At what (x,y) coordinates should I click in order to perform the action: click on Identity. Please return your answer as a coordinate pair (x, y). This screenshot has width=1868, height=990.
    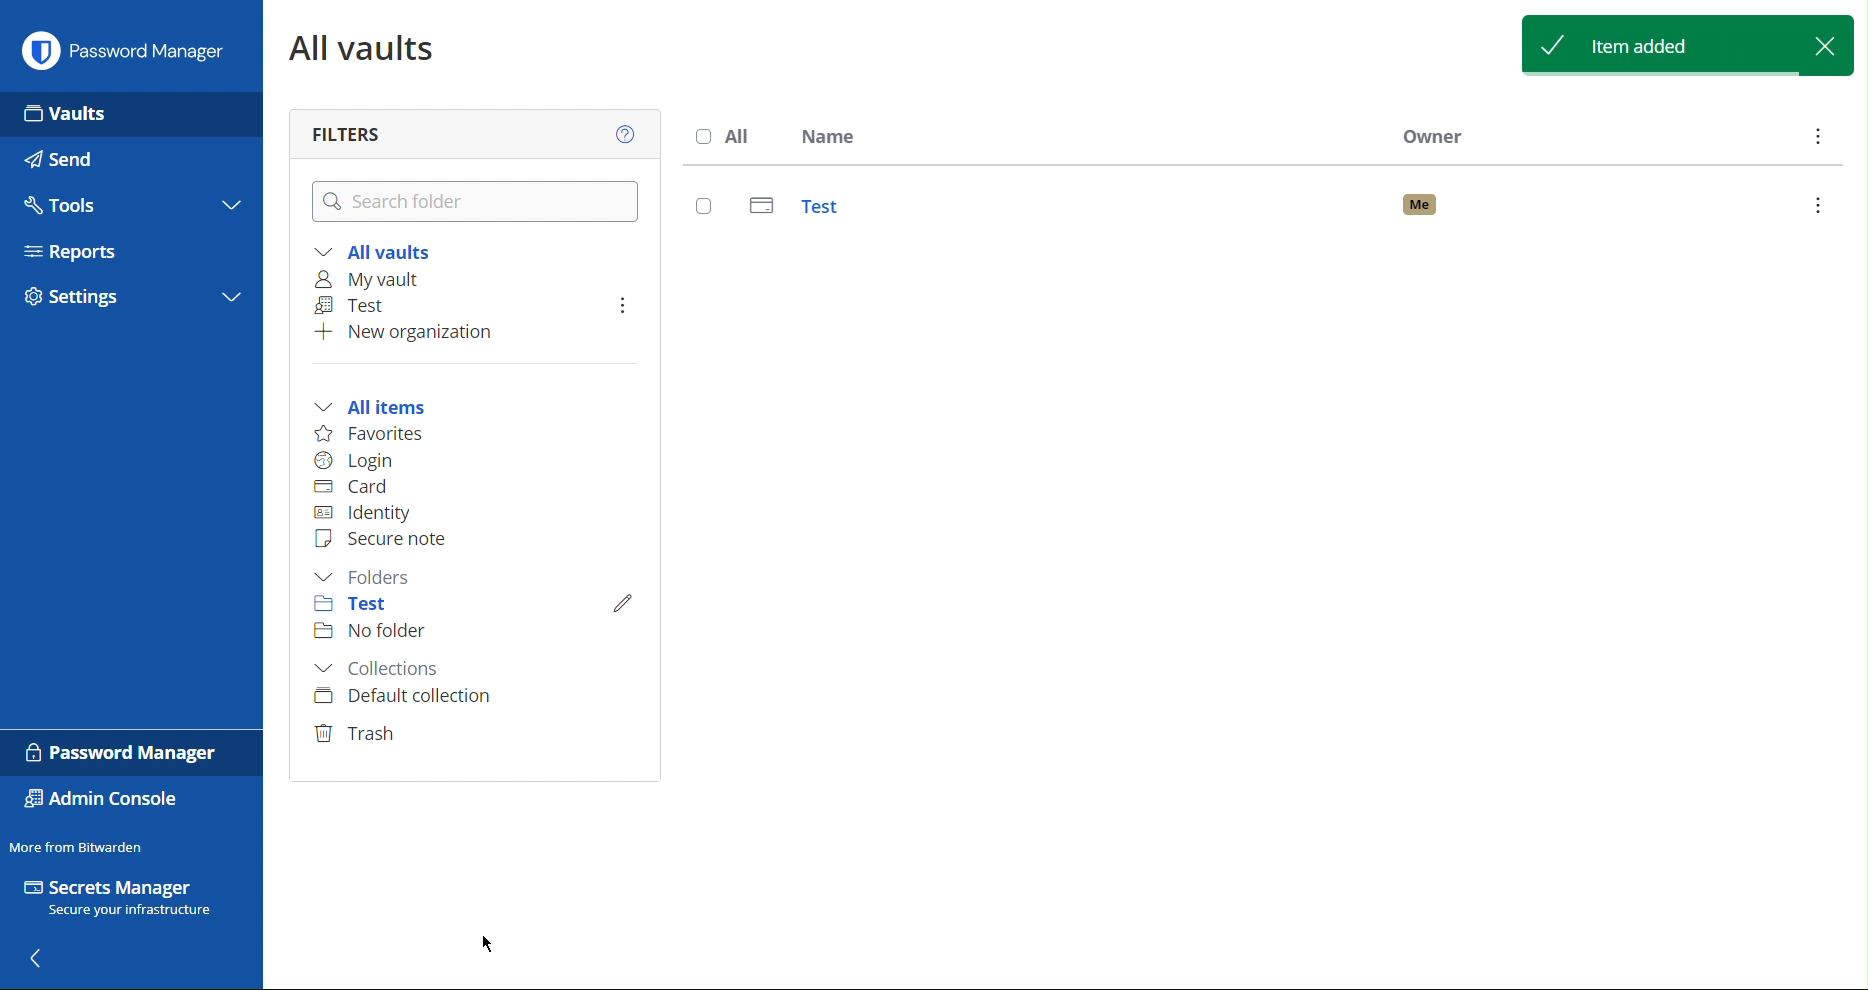
    Looking at the image, I should click on (365, 513).